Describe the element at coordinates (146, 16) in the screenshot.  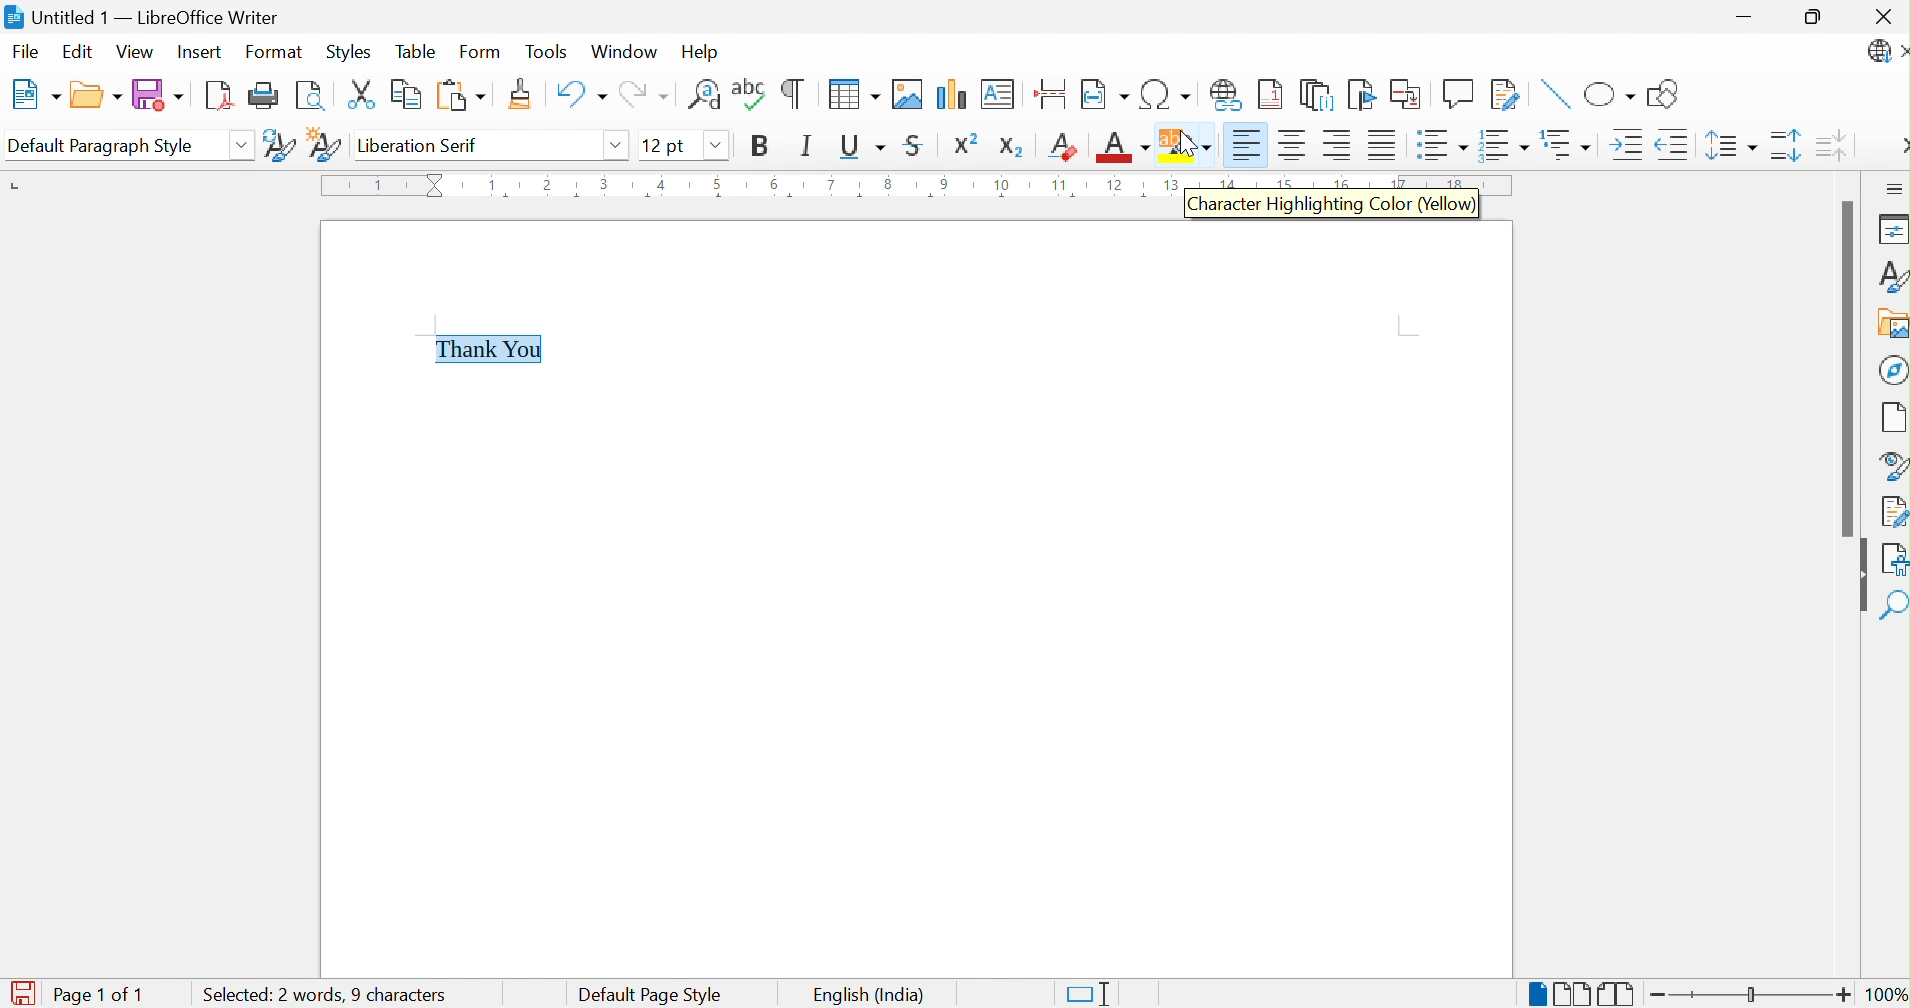
I see `Untitled 1 - LibreOffice Writer ` at that location.